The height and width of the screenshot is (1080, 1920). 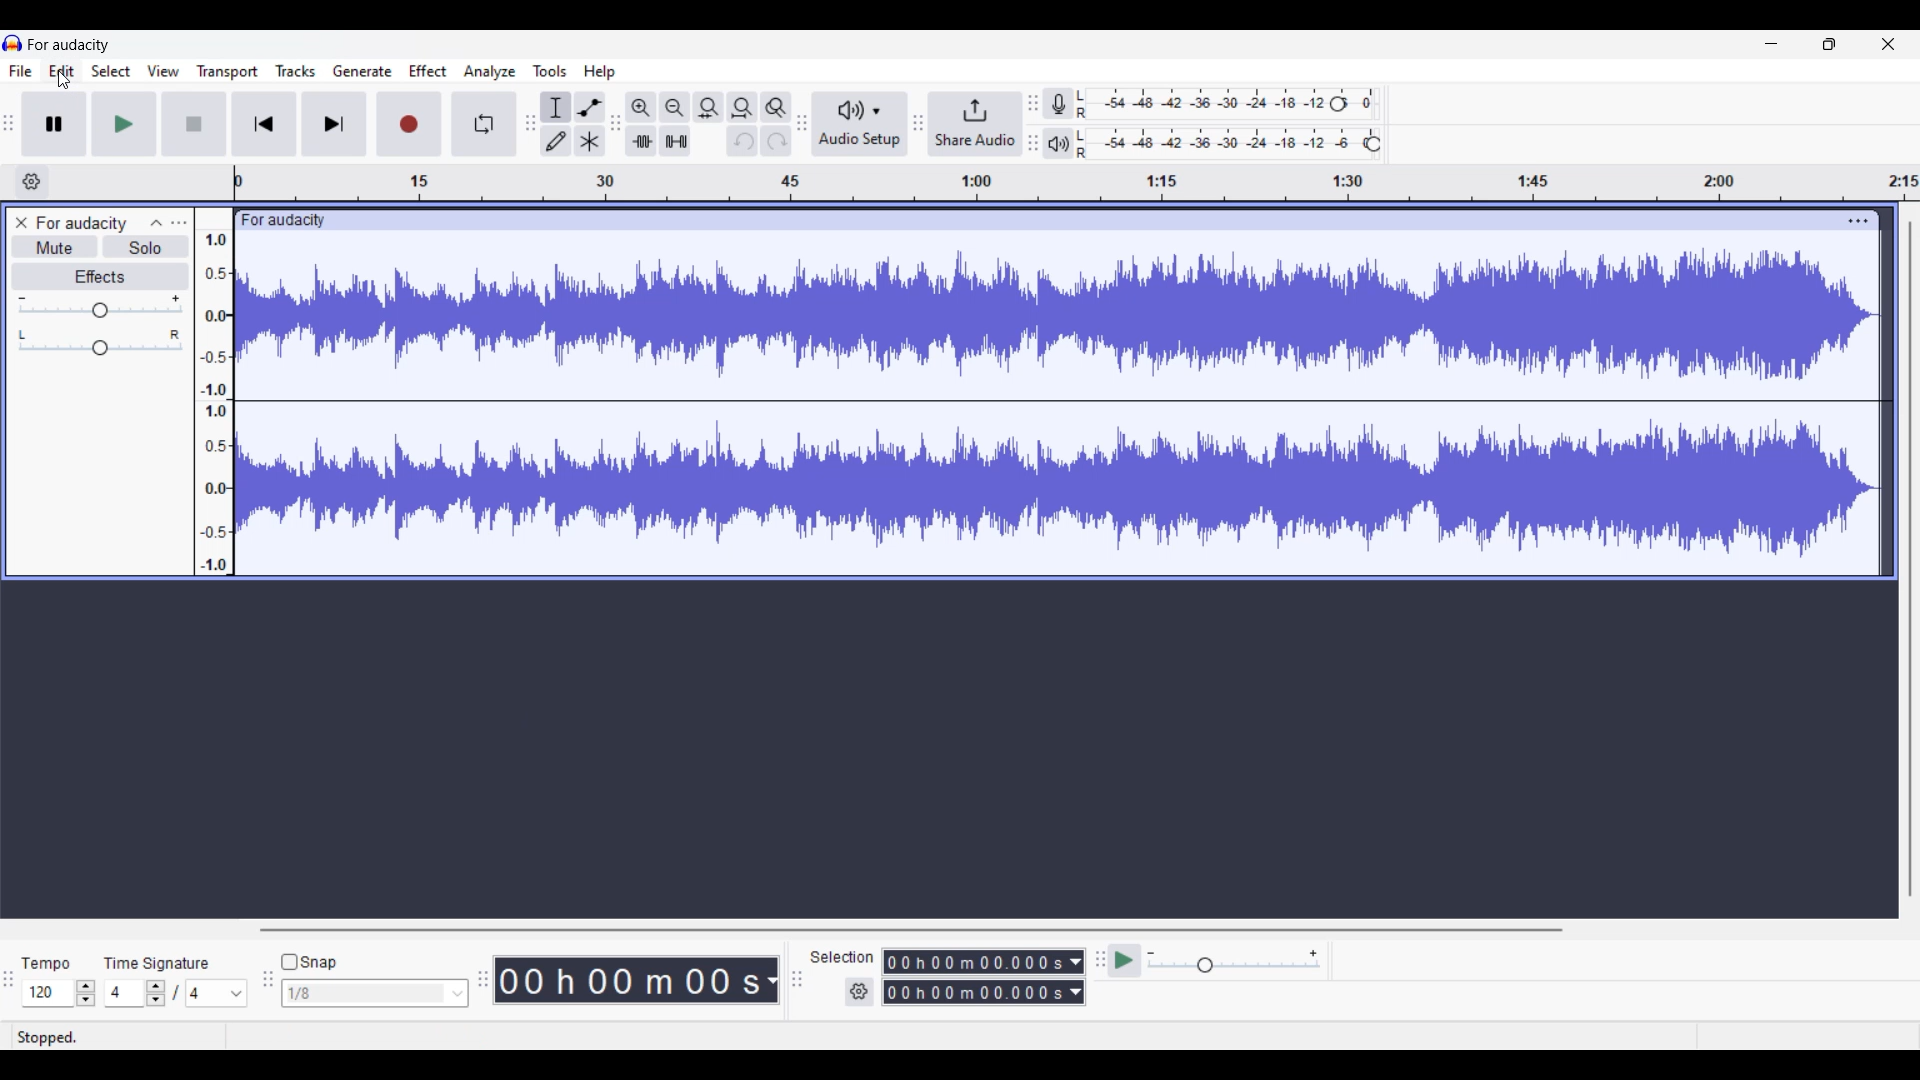 What do you see at coordinates (549, 71) in the screenshot?
I see `Tools menu` at bounding box center [549, 71].